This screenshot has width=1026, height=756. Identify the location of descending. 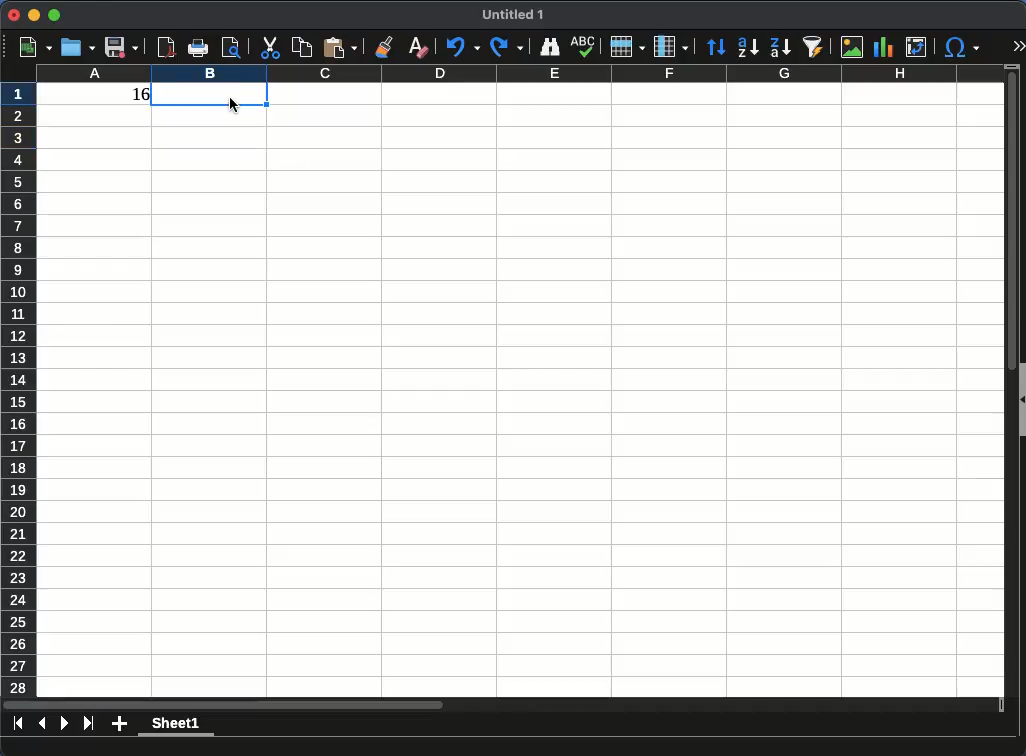
(780, 48).